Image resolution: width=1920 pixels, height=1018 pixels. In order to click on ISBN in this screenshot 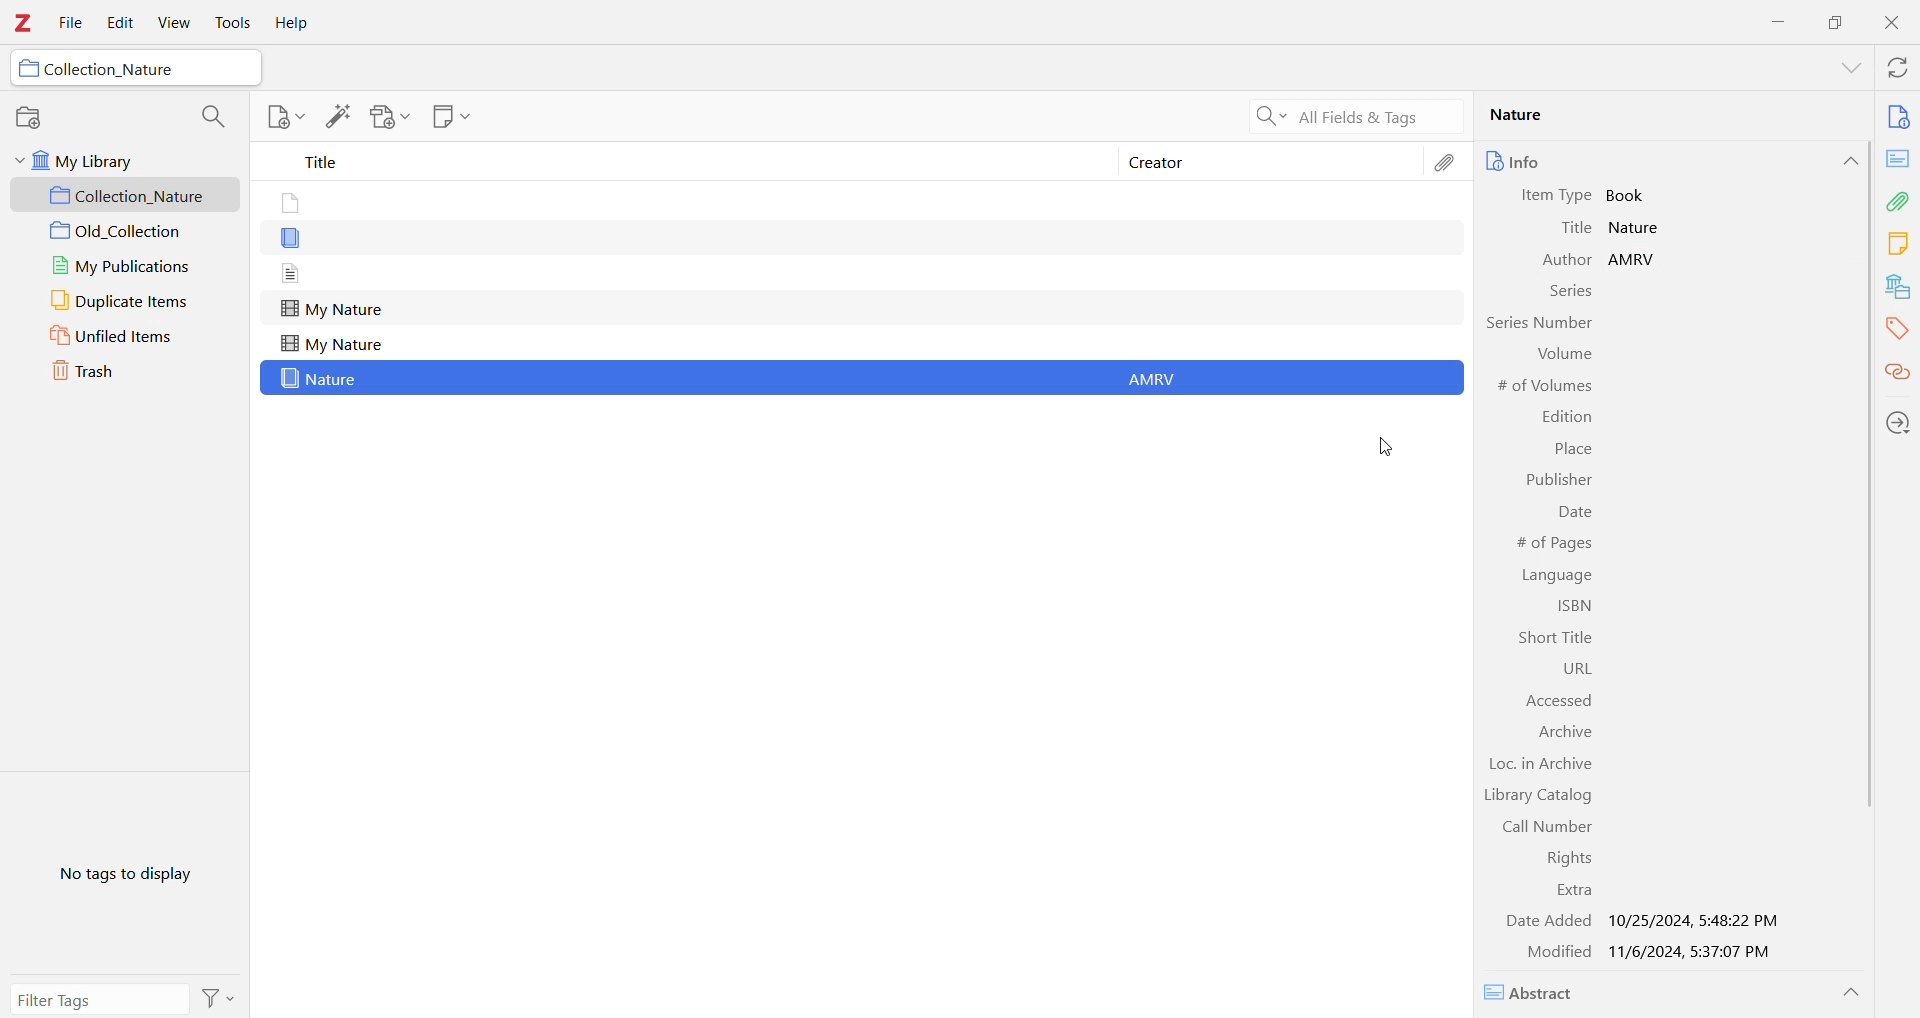, I will do `click(1571, 608)`.